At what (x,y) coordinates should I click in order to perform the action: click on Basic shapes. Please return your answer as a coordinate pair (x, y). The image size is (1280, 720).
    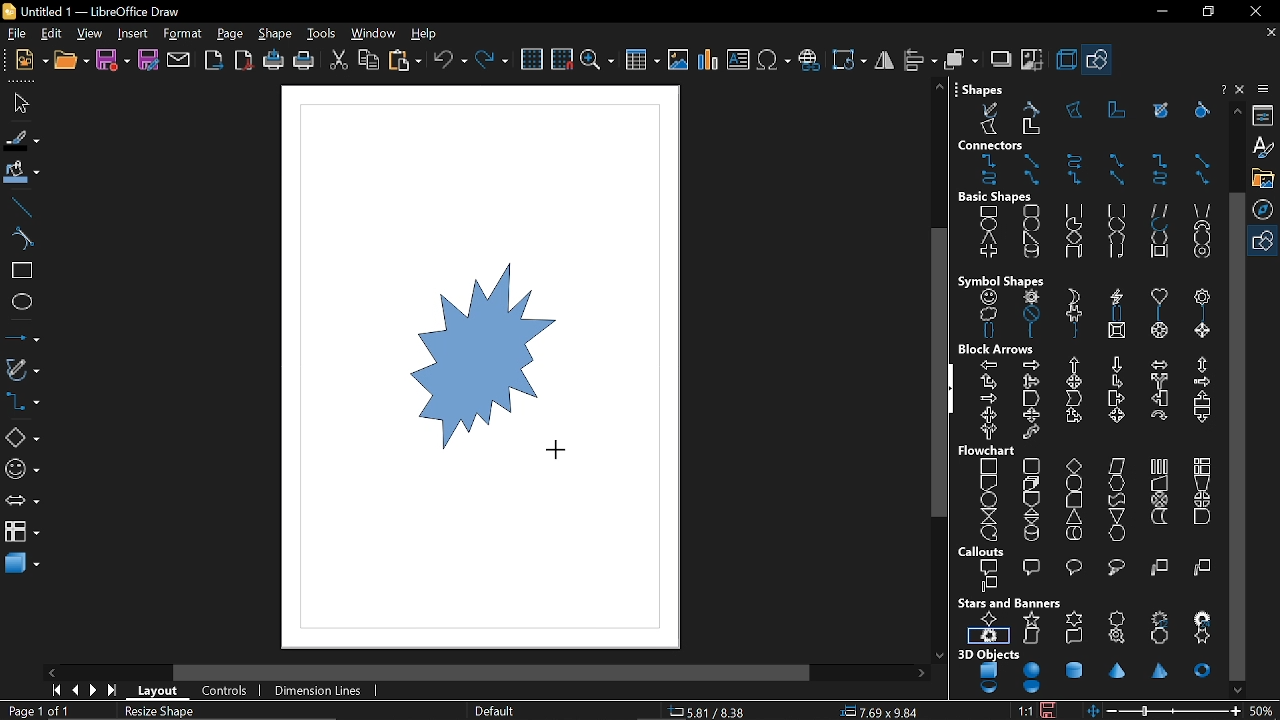
    Looking at the image, I should click on (22, 439).